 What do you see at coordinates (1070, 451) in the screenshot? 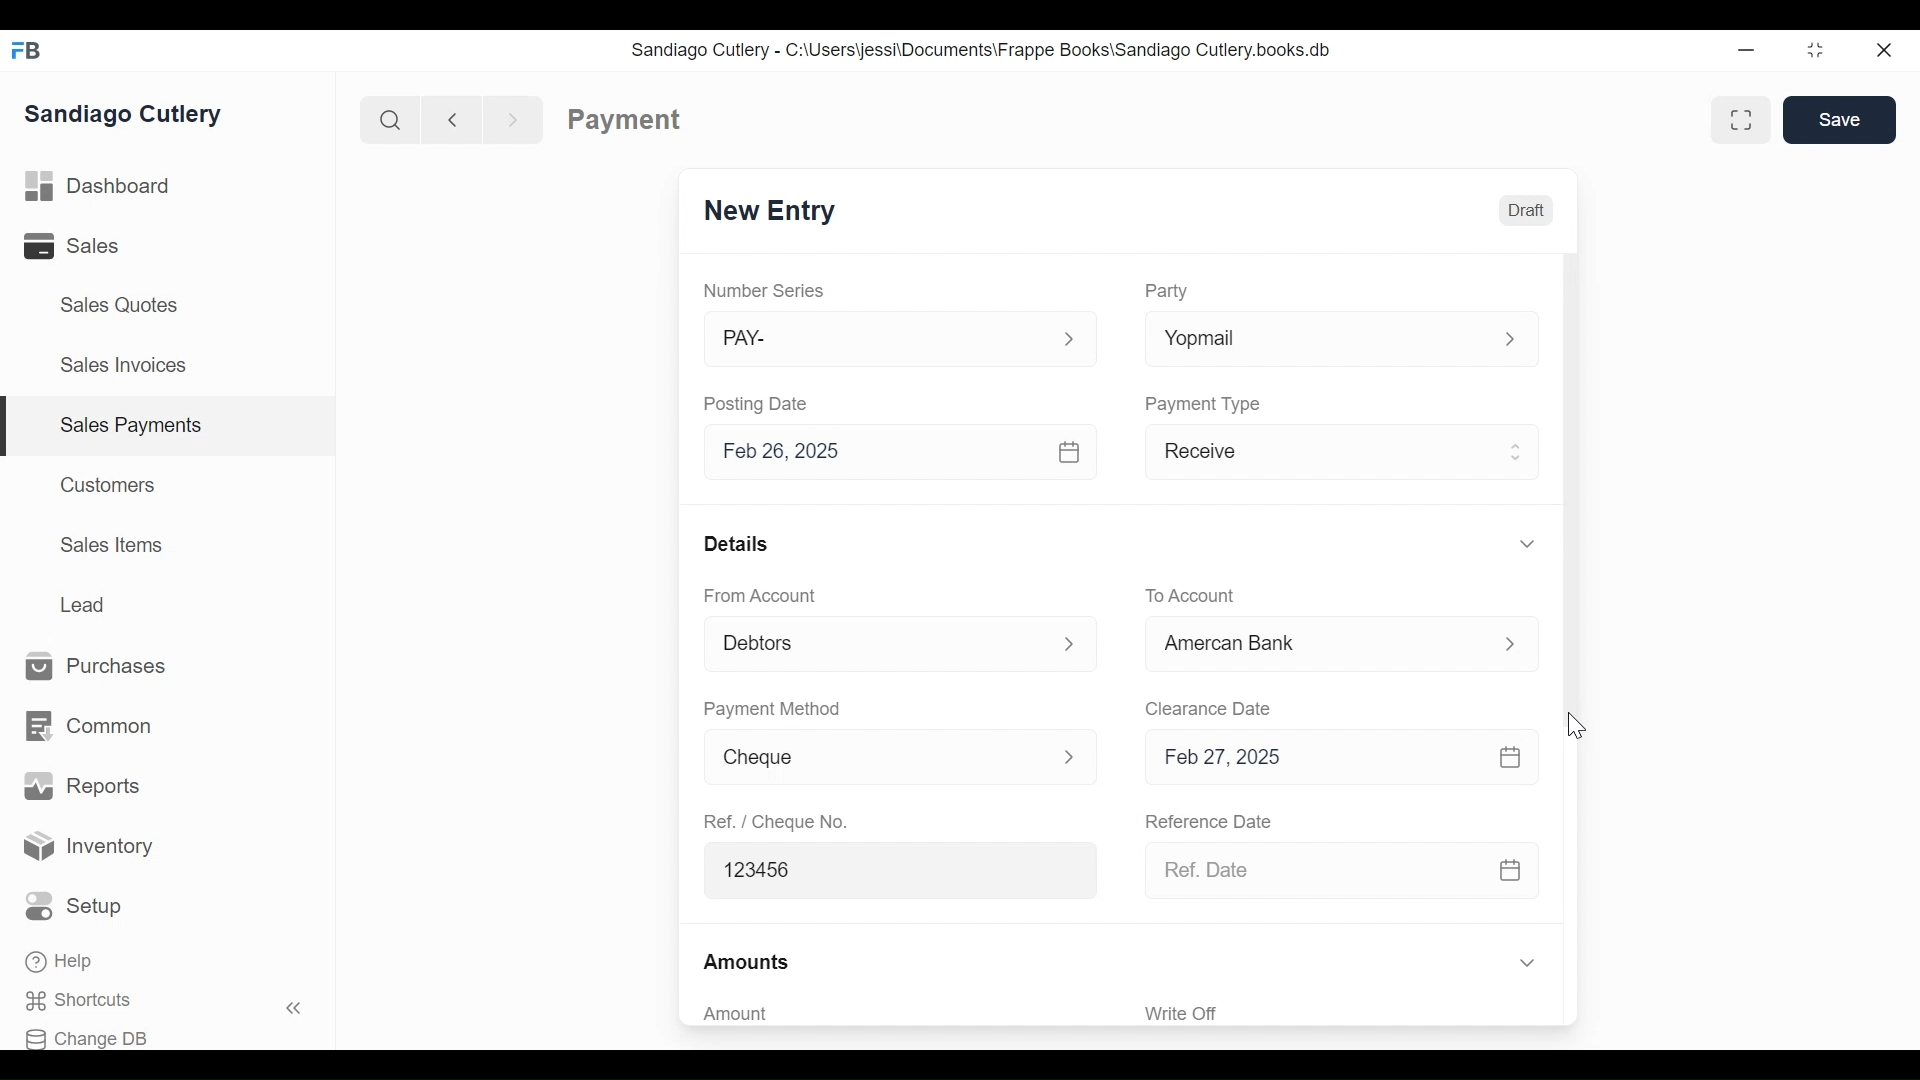
I see `Calendar` at bounding box center [1070, 451].